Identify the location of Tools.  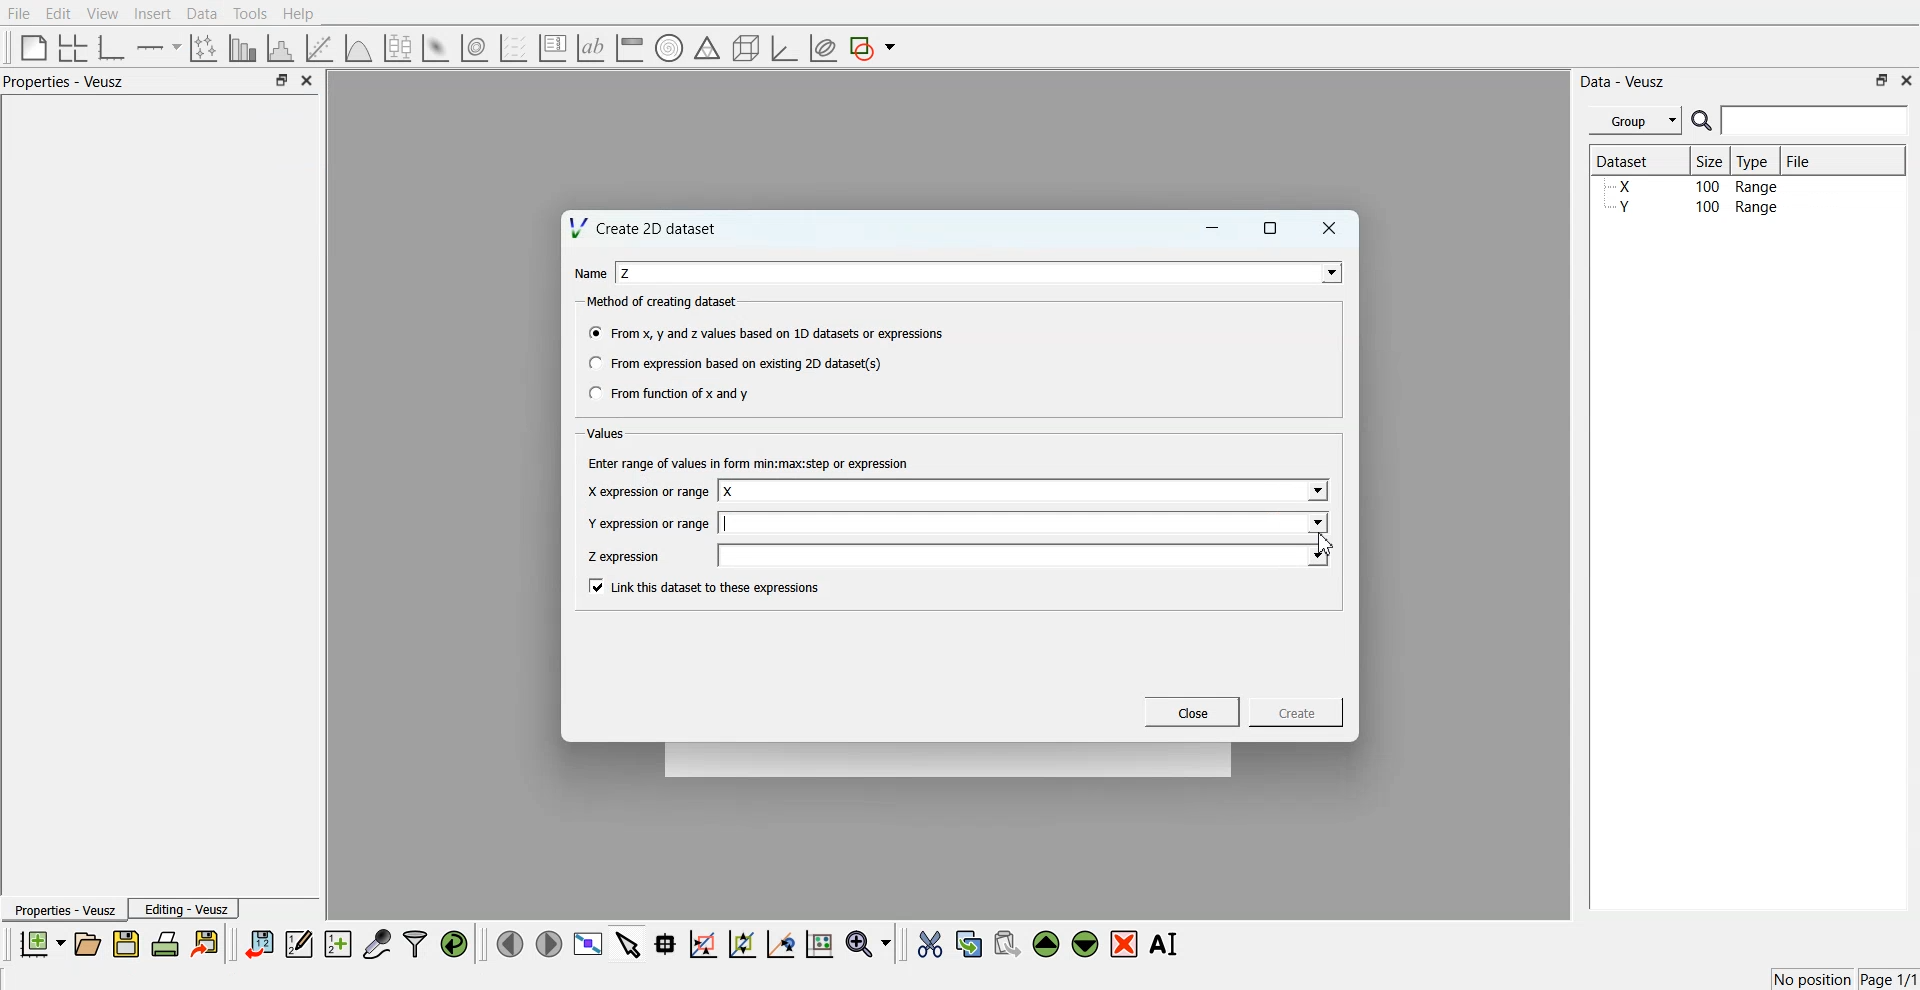
(251, 14).